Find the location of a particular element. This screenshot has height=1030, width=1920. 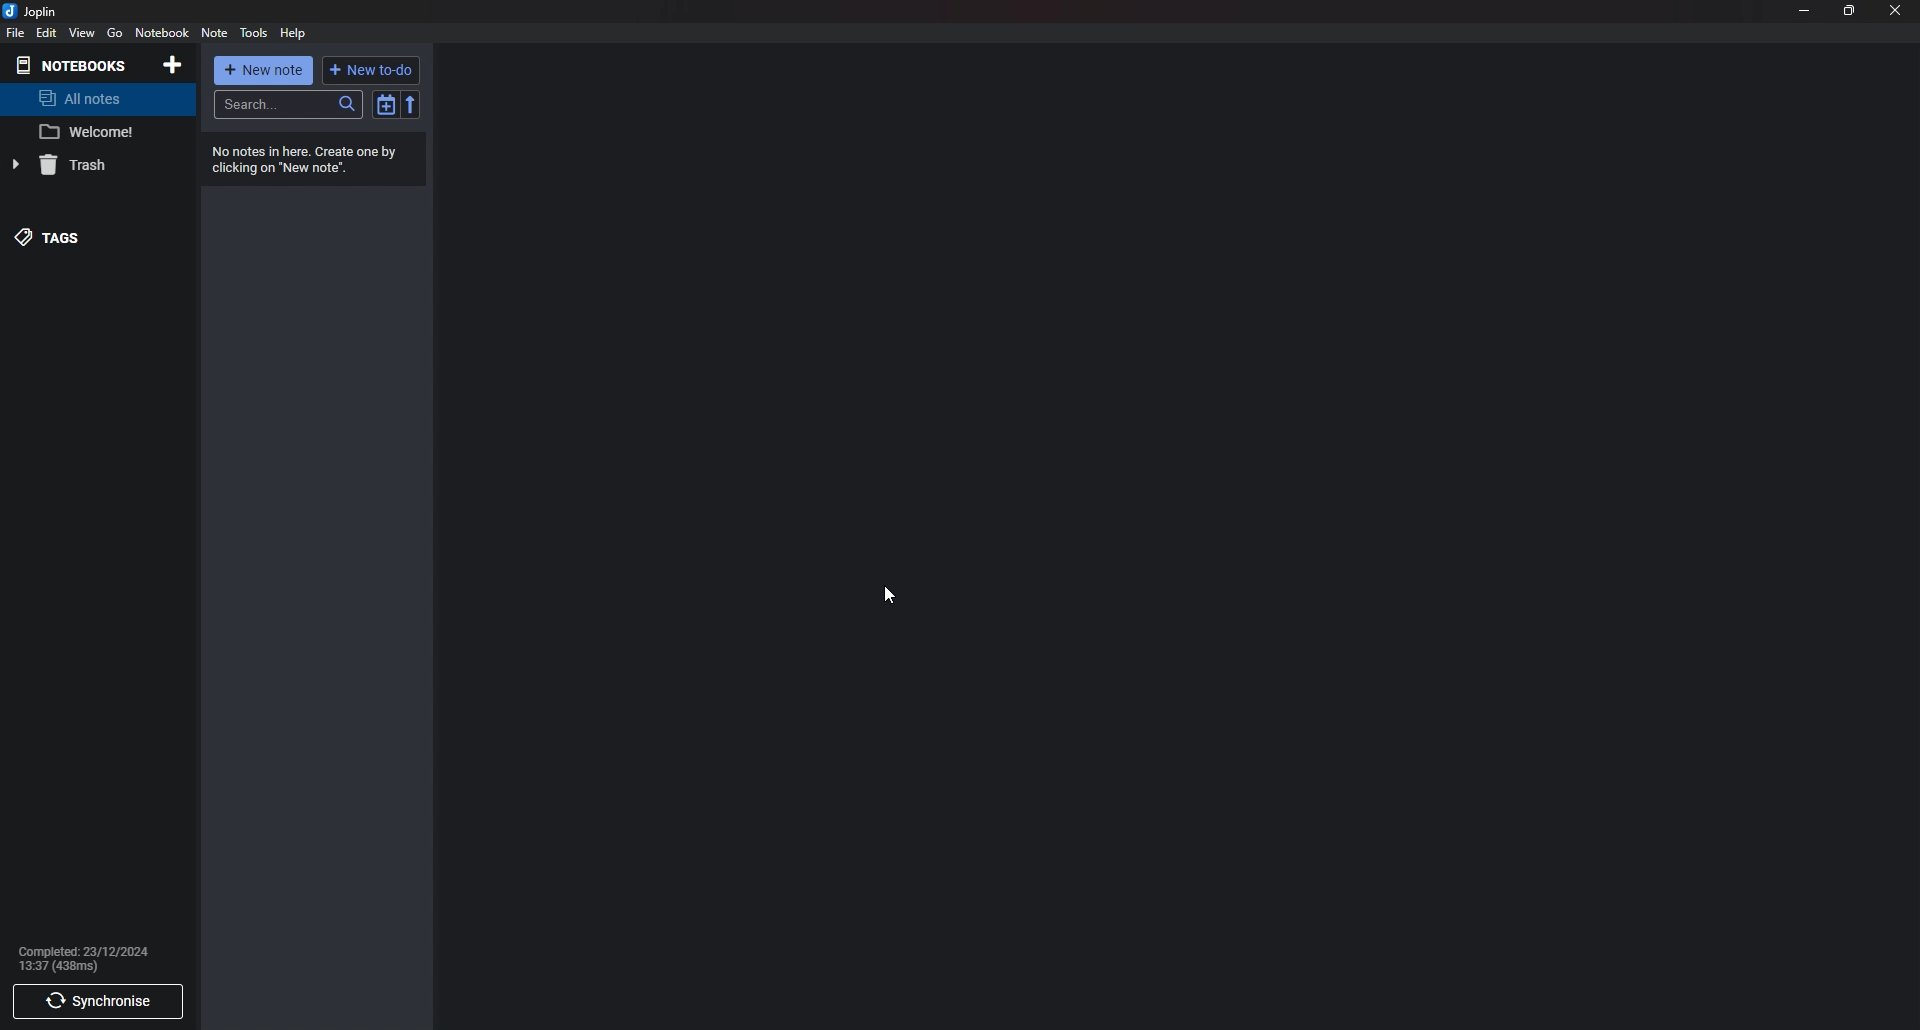

Synchronize is located at coordinates (94, 1003).